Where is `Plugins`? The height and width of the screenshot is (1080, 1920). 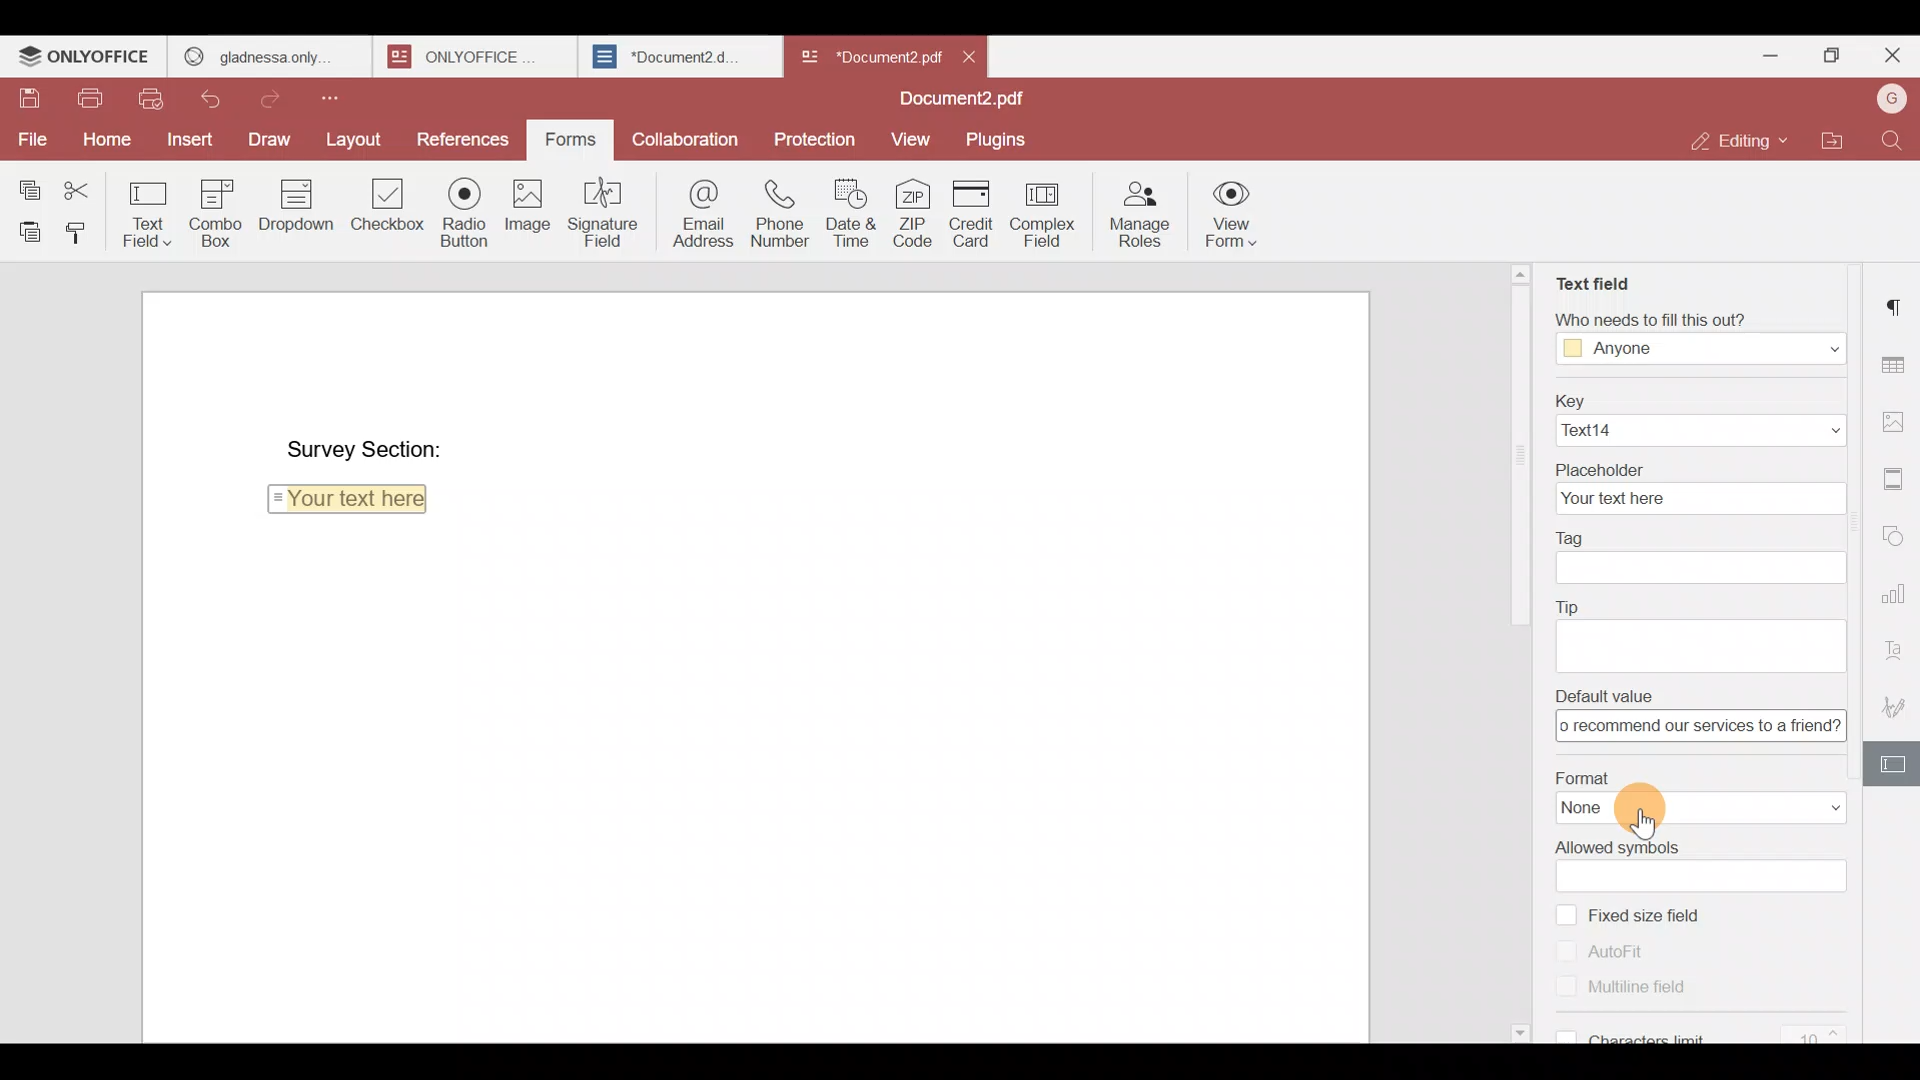
Plugins is located at coordinates (997, 138).